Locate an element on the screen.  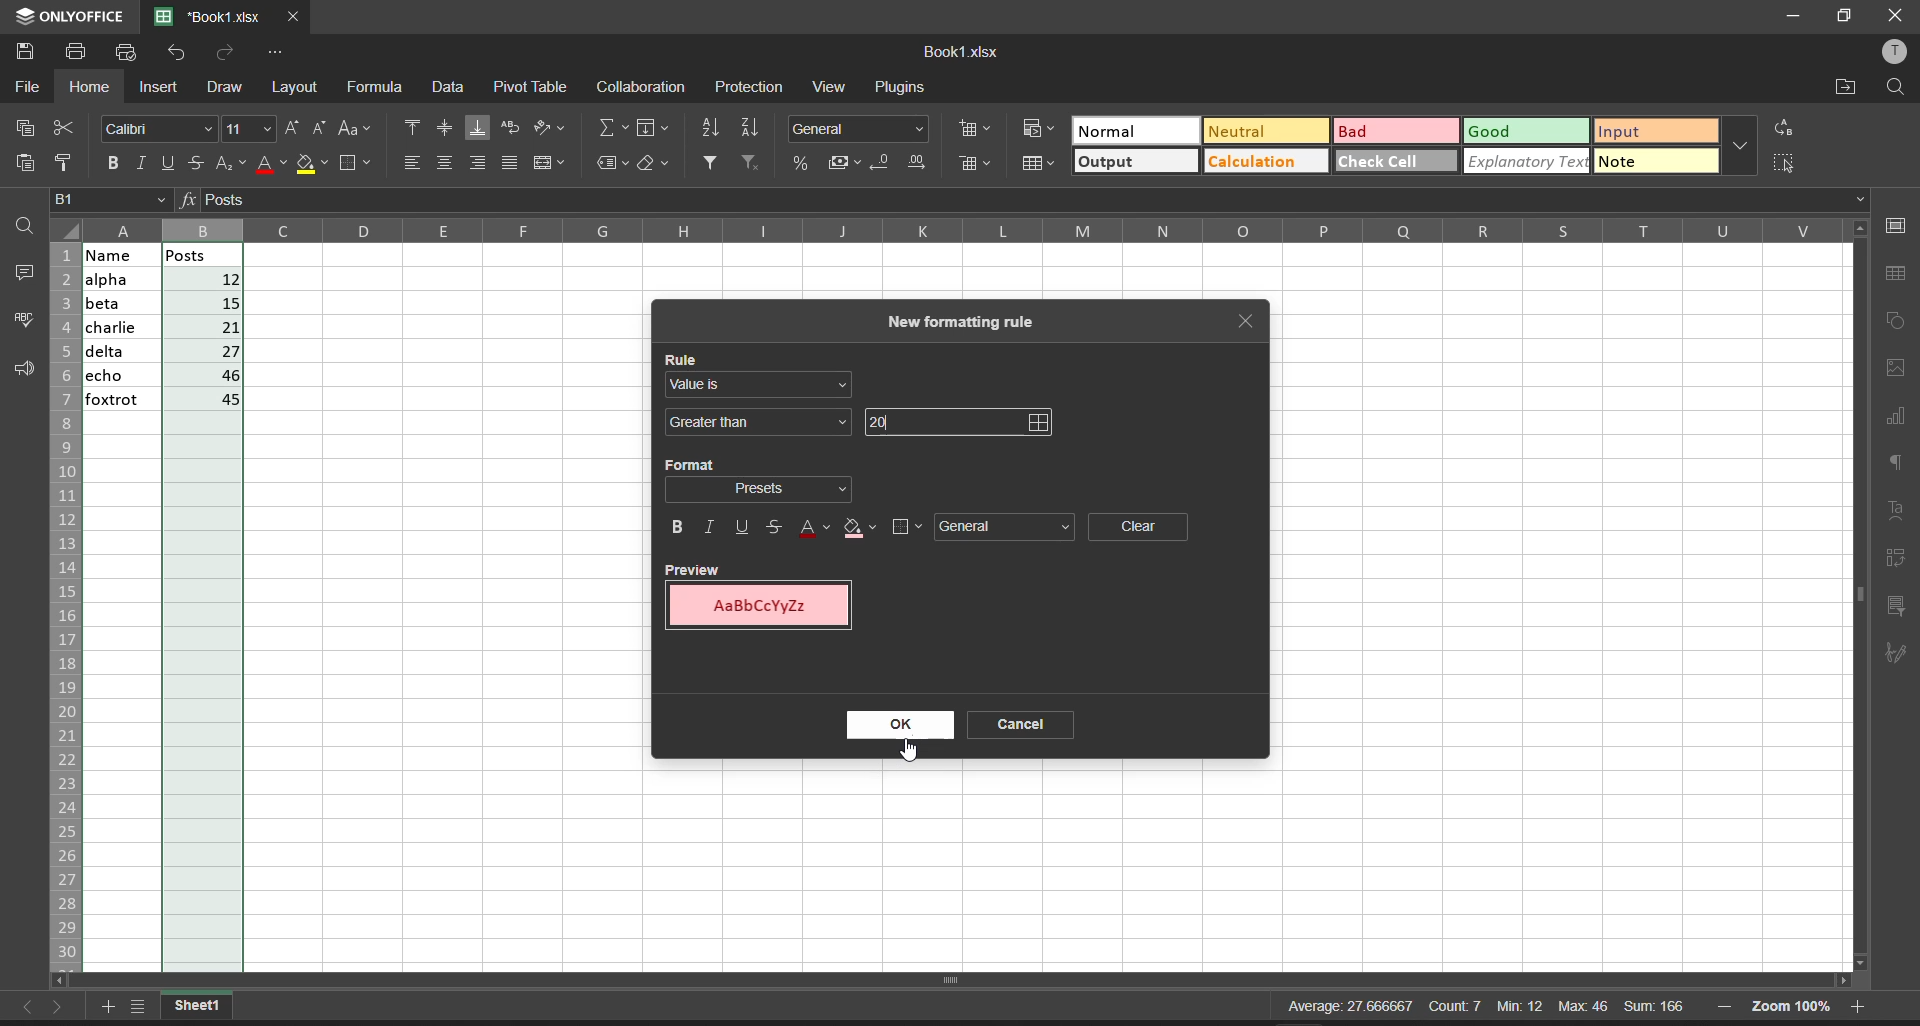
input is located at coordinates (1622, 131).